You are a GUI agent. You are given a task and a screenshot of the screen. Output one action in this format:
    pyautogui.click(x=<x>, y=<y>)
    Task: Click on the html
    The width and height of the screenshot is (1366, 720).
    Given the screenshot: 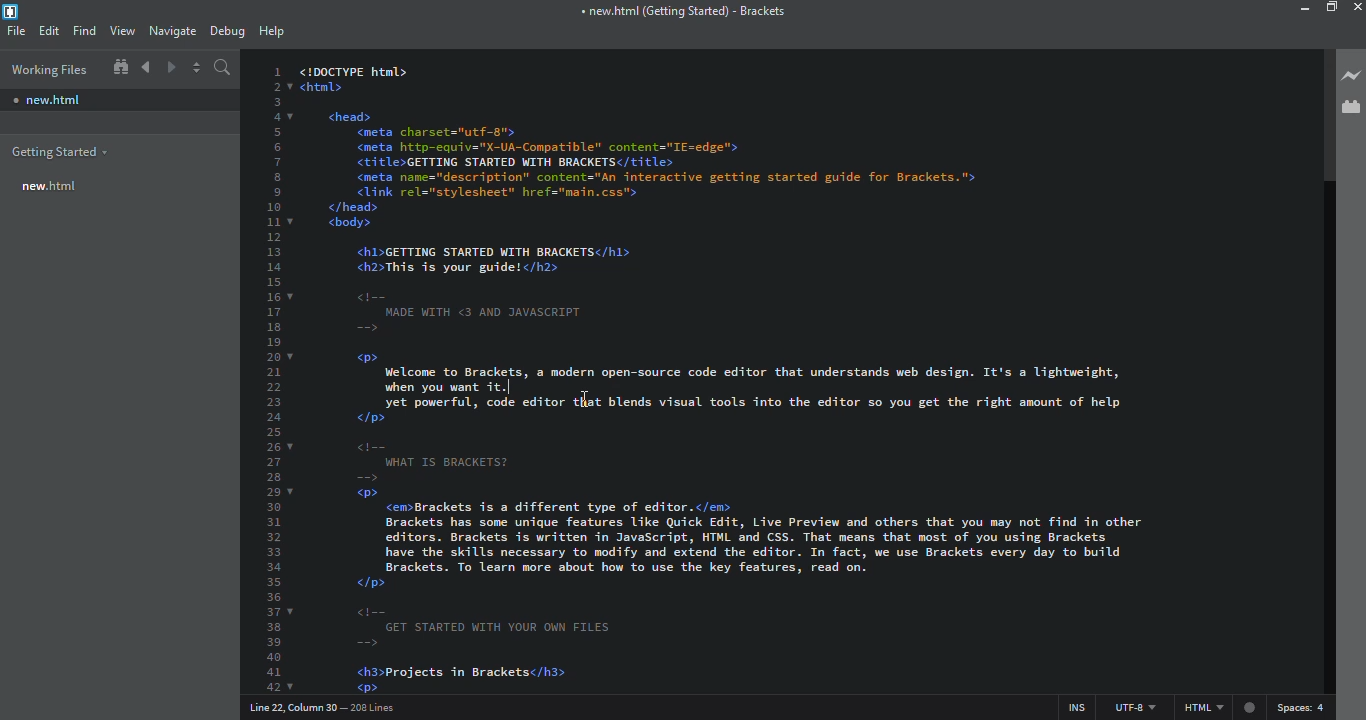 What is the action you would take?
    pyautogui.click(x=1214, y=708)
    